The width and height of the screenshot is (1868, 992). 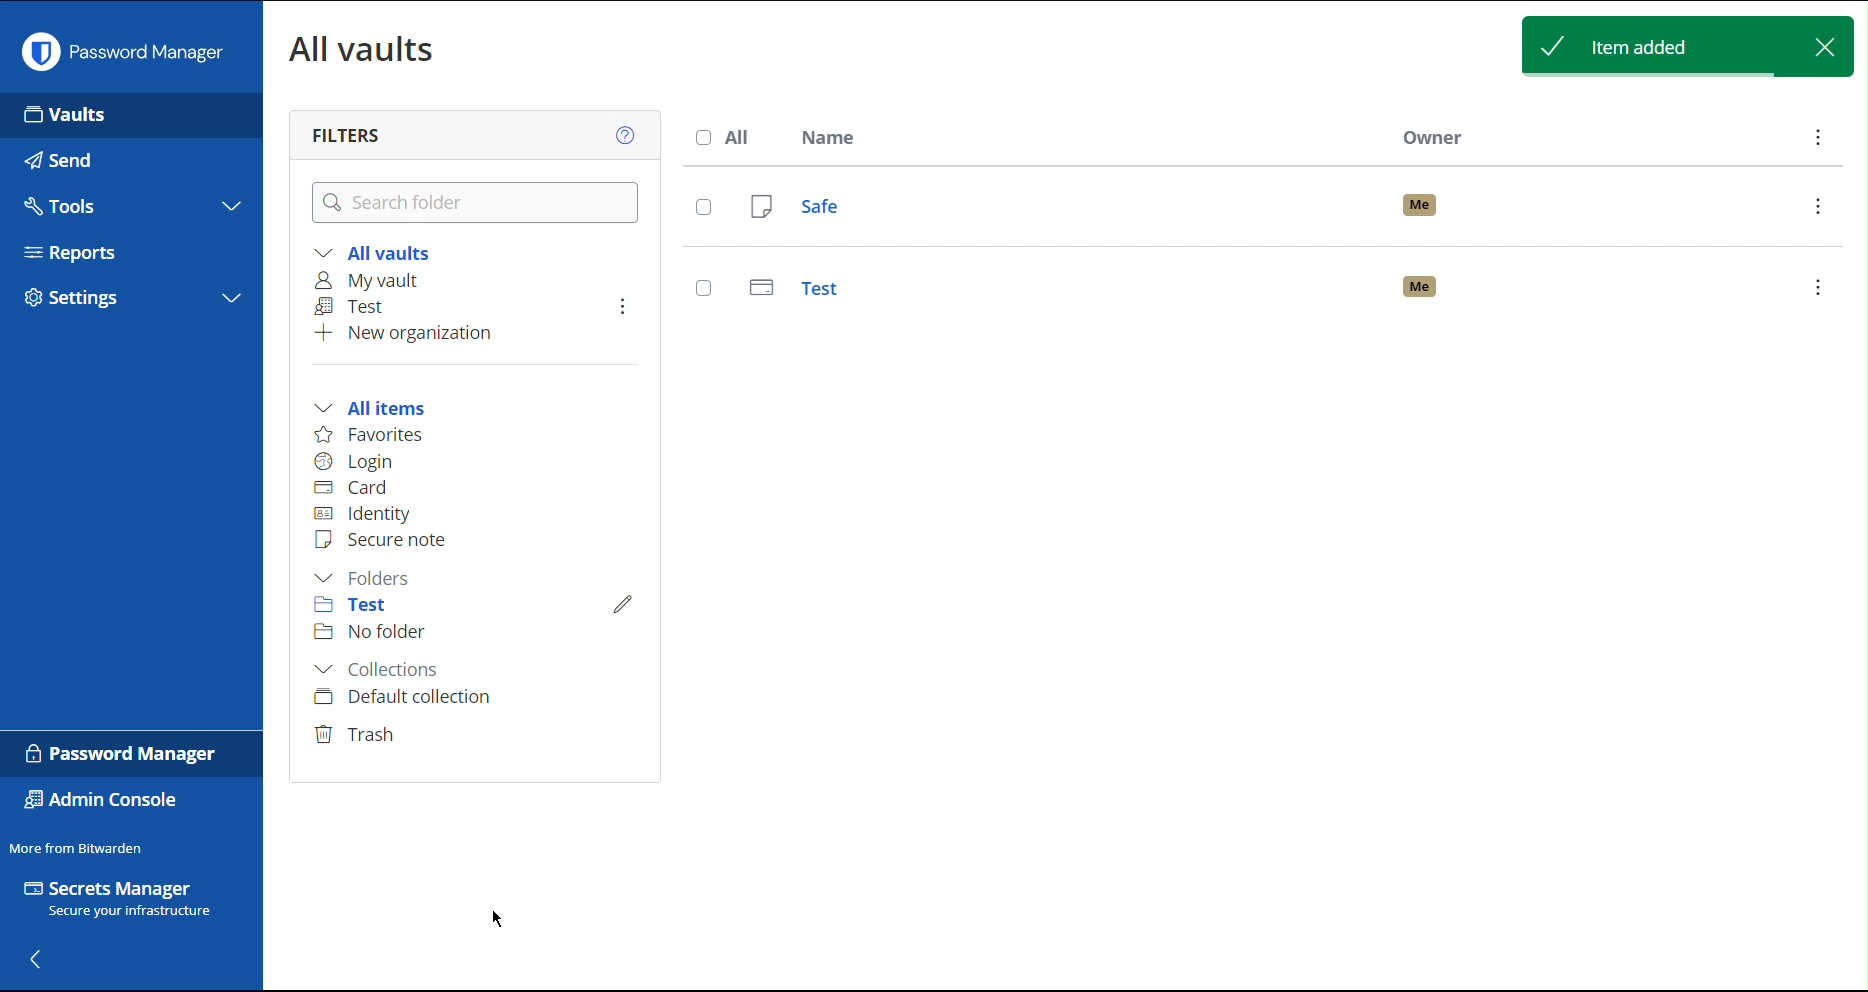 I want to click on Search Folder, so click(x=477, y=202).